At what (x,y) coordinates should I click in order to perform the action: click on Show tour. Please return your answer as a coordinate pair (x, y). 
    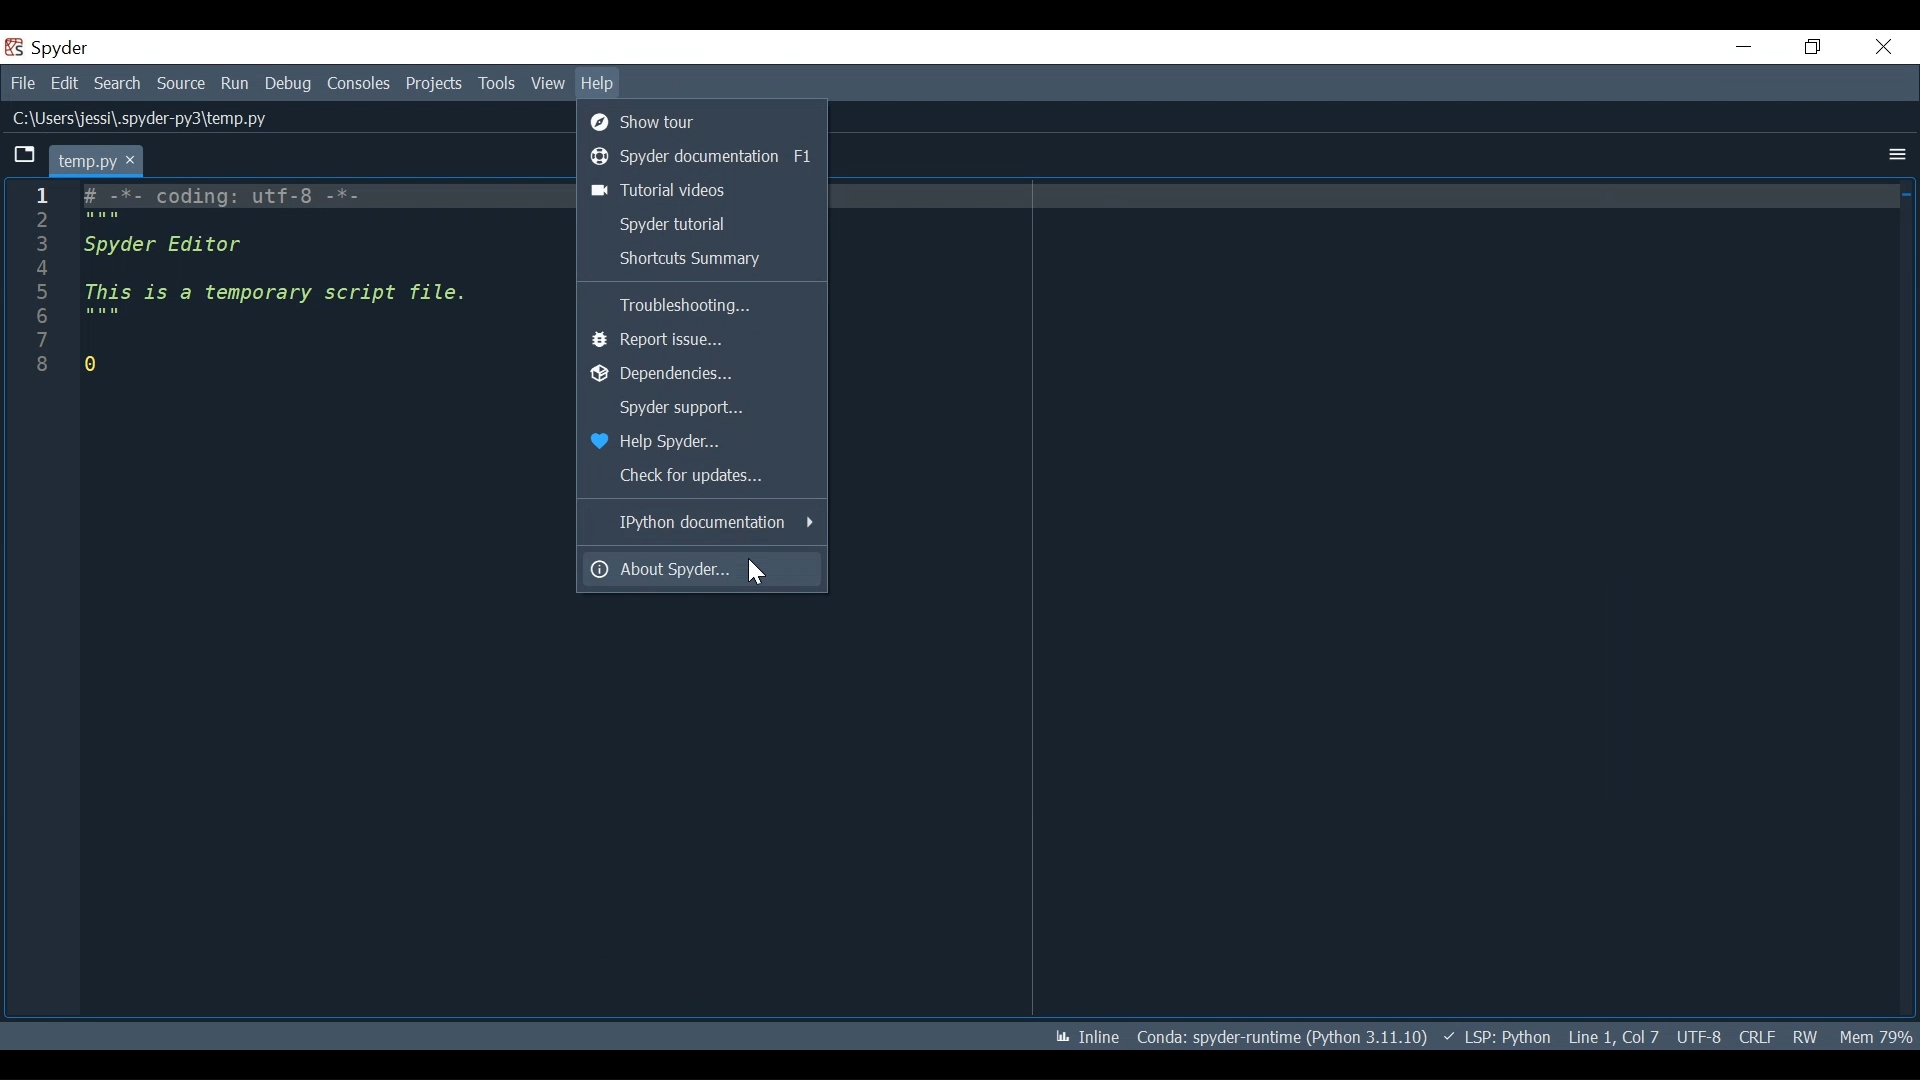
    Looking at the image, I should click on (705, 122).